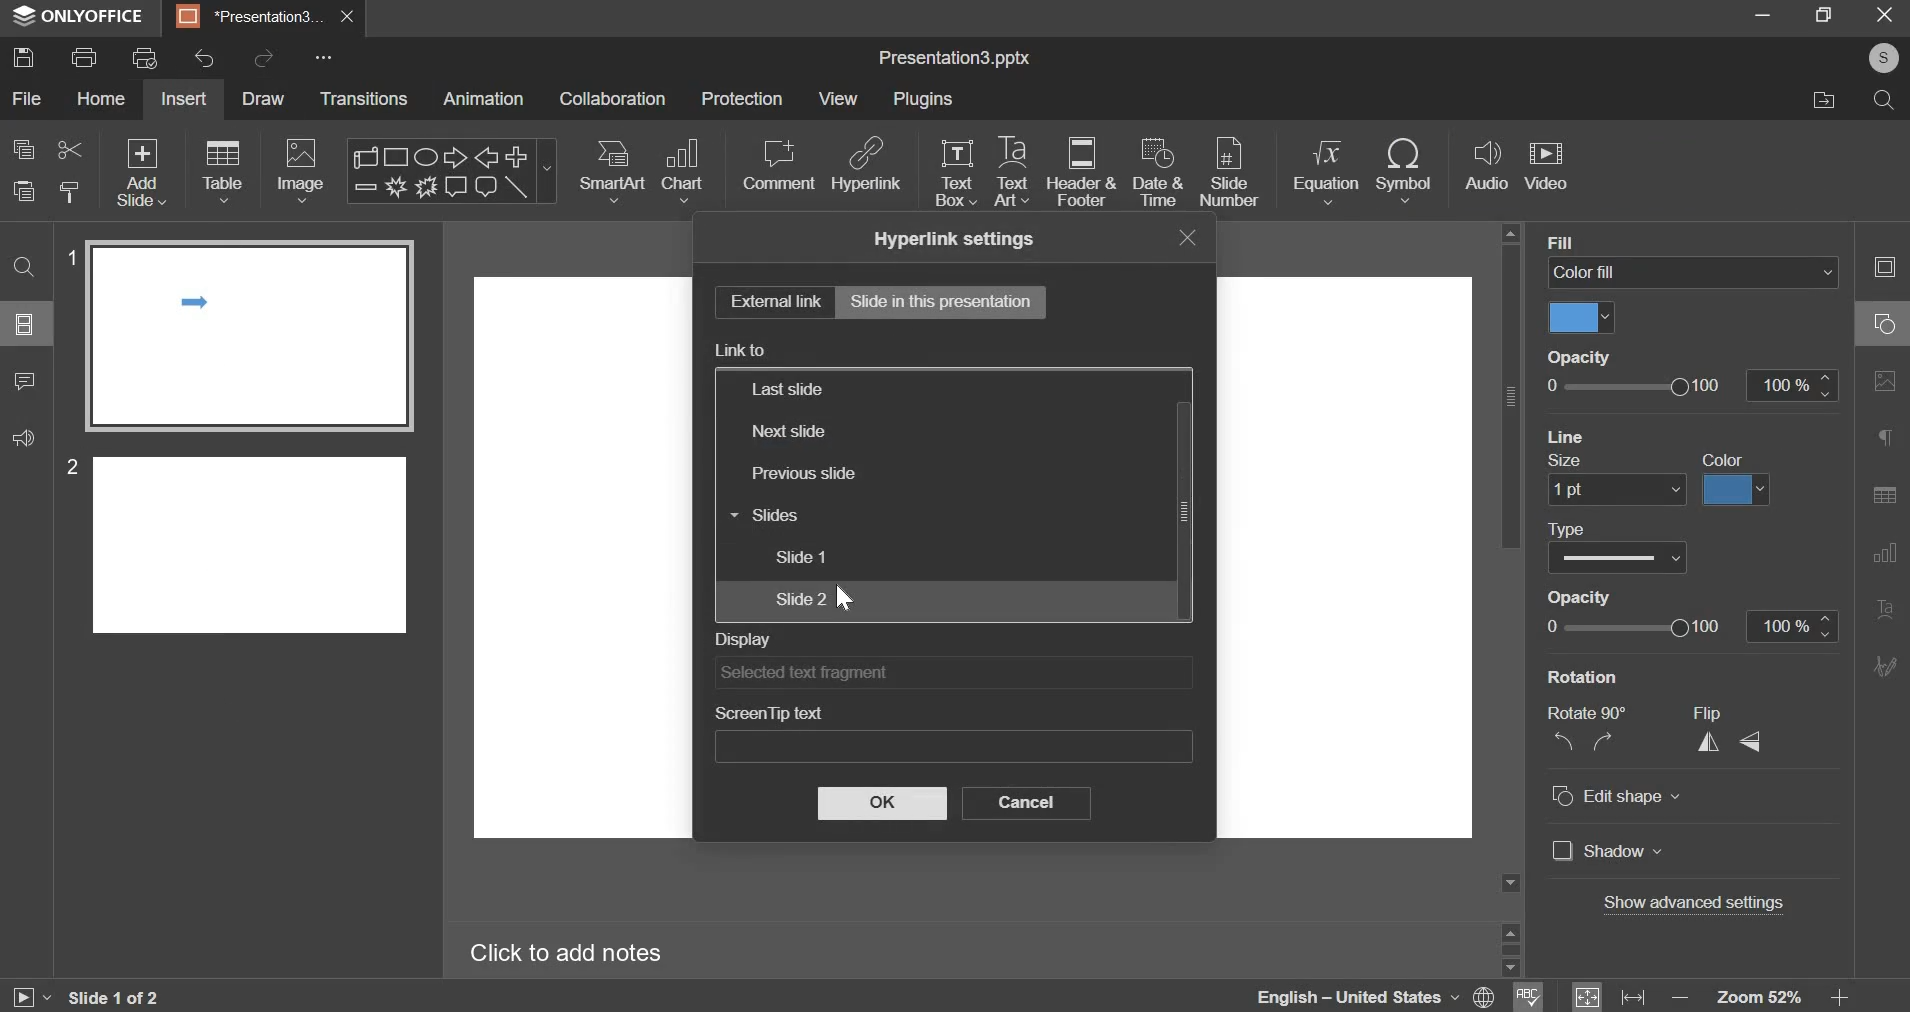 This screenshot has width=1910, height=1012. I want to click on flip horizontally, so click(1709, 742).